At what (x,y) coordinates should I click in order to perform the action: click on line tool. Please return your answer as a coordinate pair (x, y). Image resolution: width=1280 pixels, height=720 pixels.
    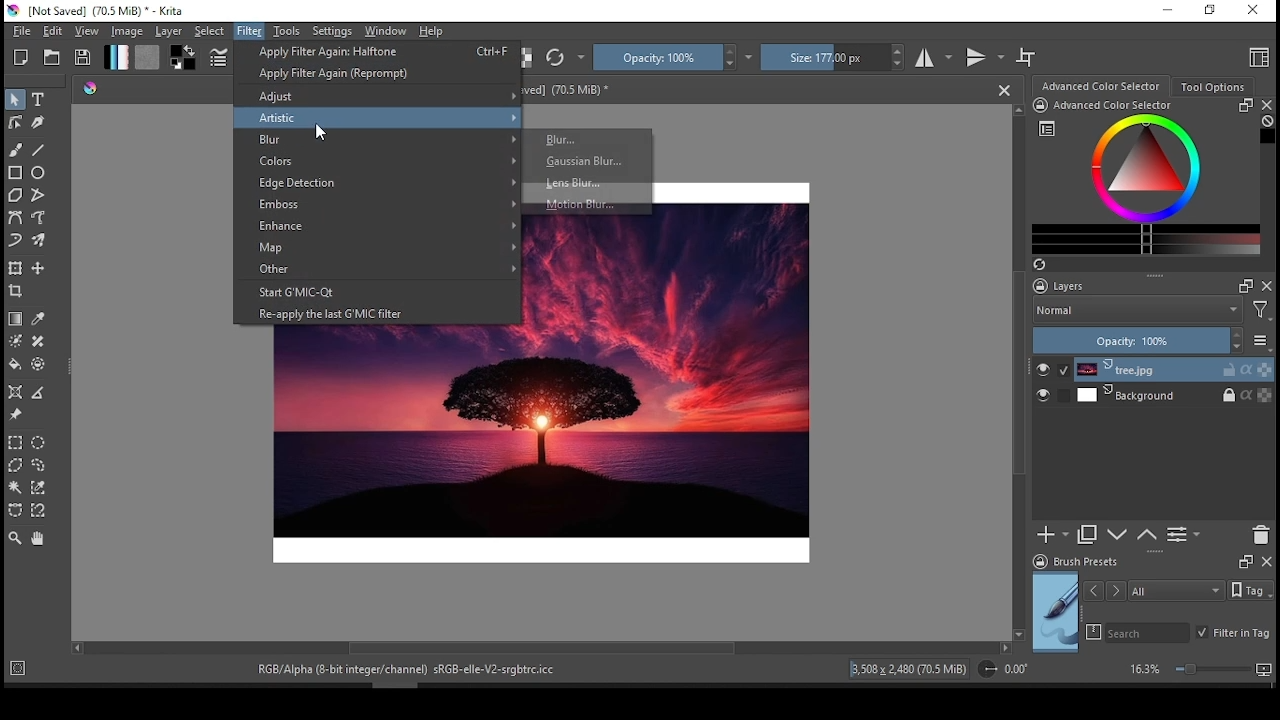
    Looking at the image, I should click on (39, 149).